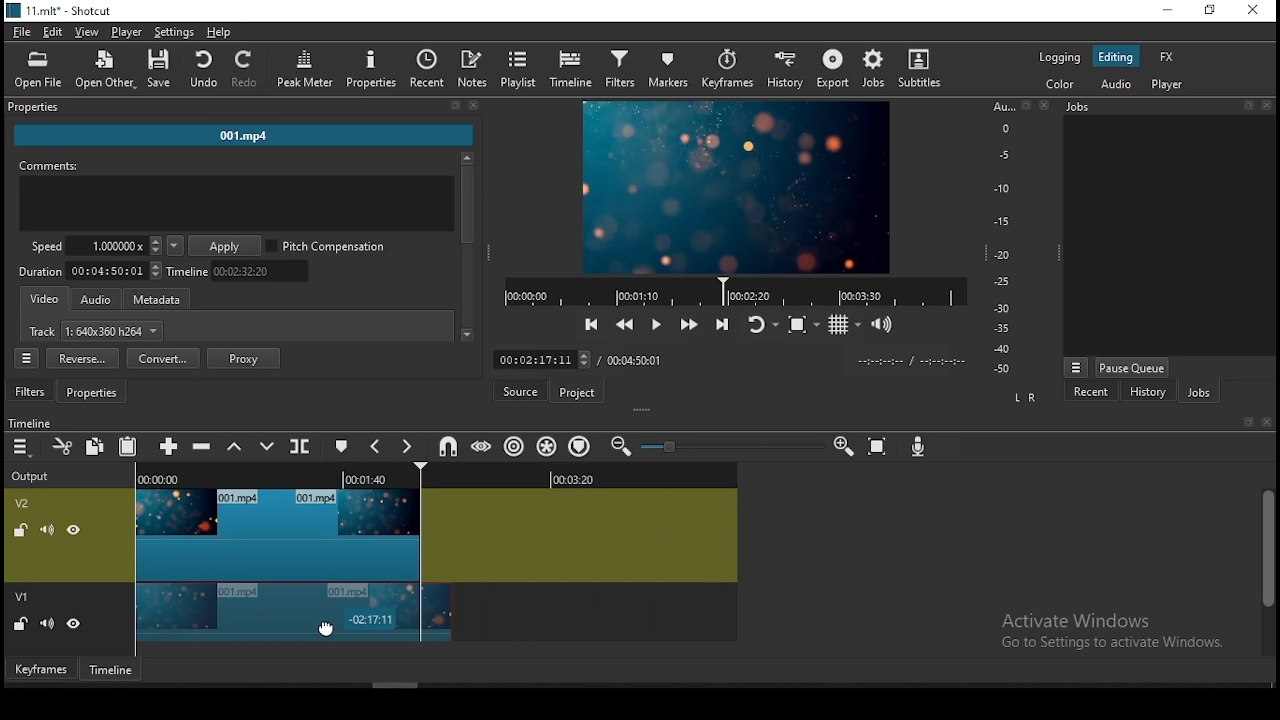 This screenshot has width=1280, height=720. What do you see at coordinates (475, 69) in the screenshot?
I see `notes` at bounding box center [475, 69].